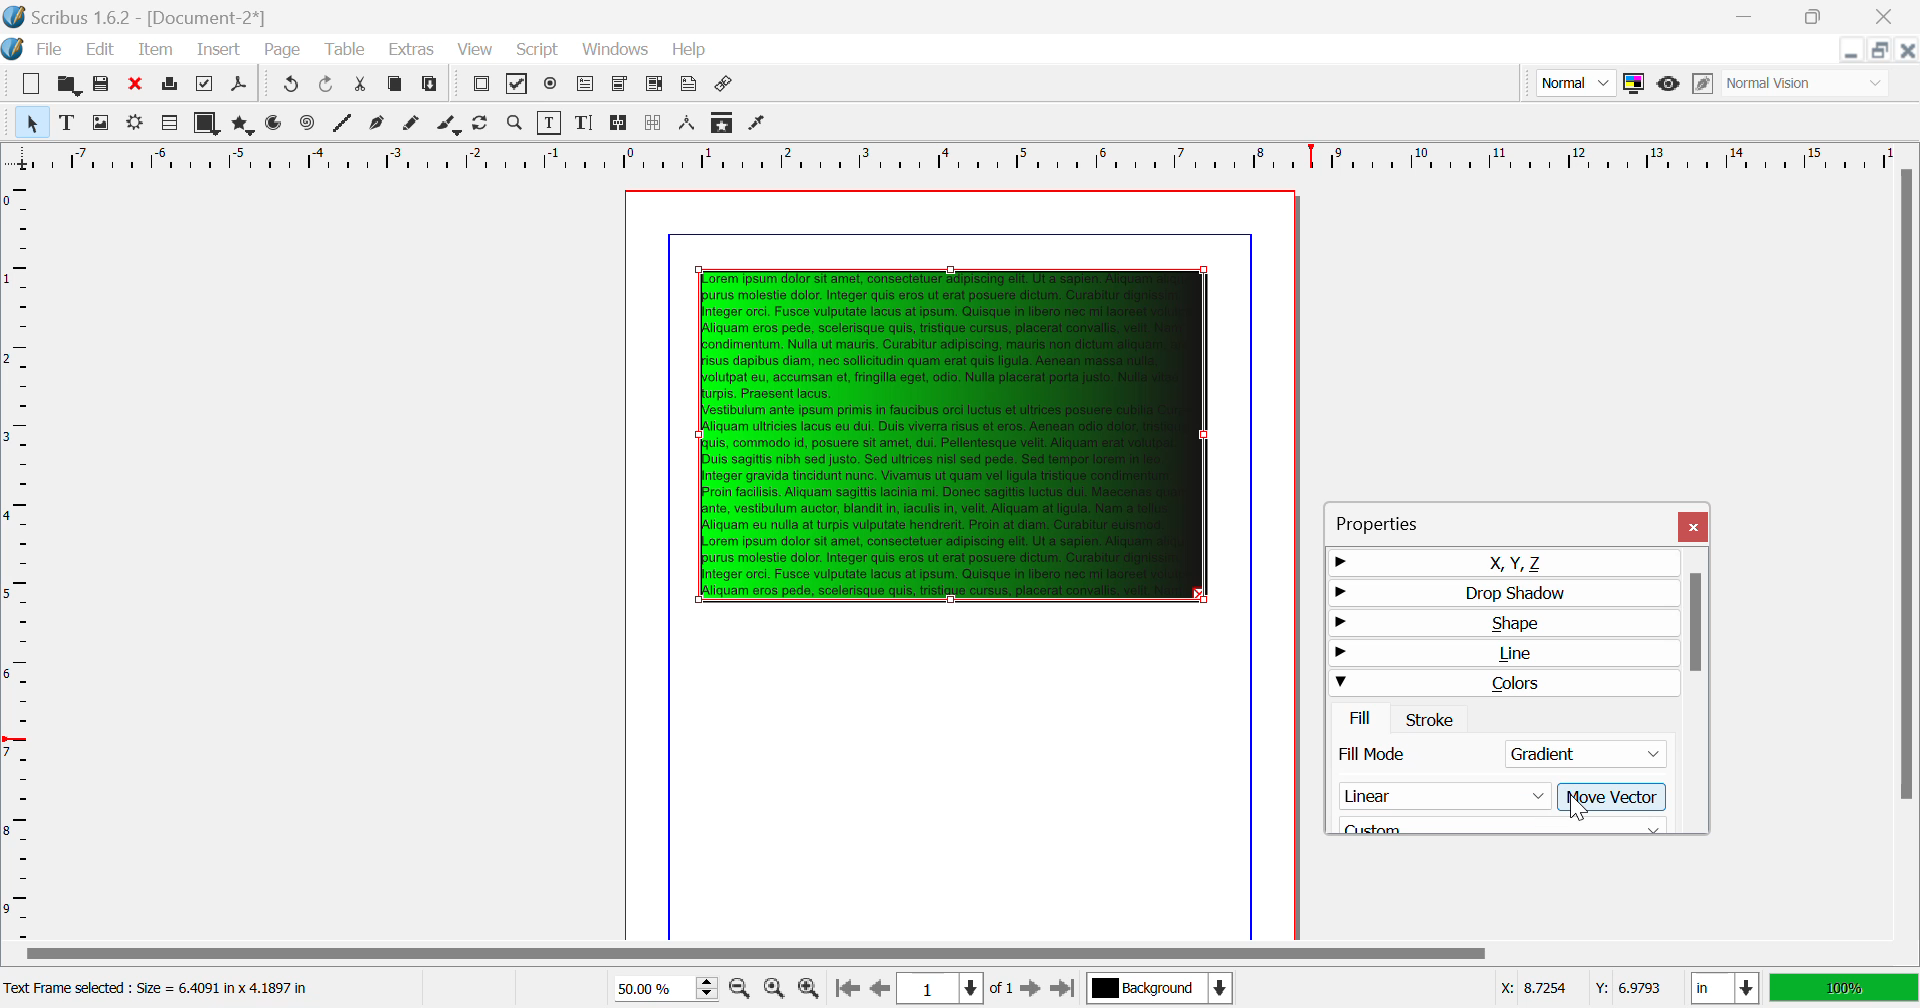 The height and width of the screenshot is (1008, 1920). What do you see at coordinates (32, 84) in the screenshot?
I see `New` at bounding box center [32, 84].